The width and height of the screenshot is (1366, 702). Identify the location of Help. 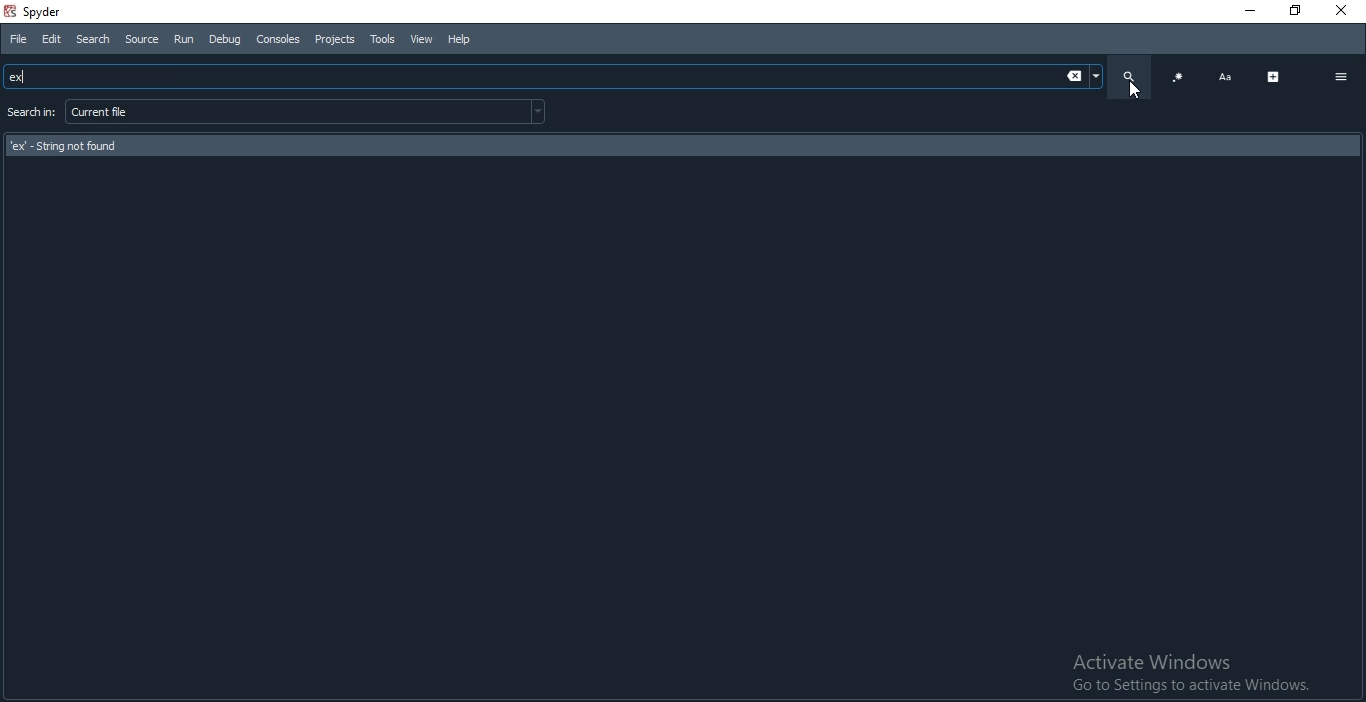
(466, 38).